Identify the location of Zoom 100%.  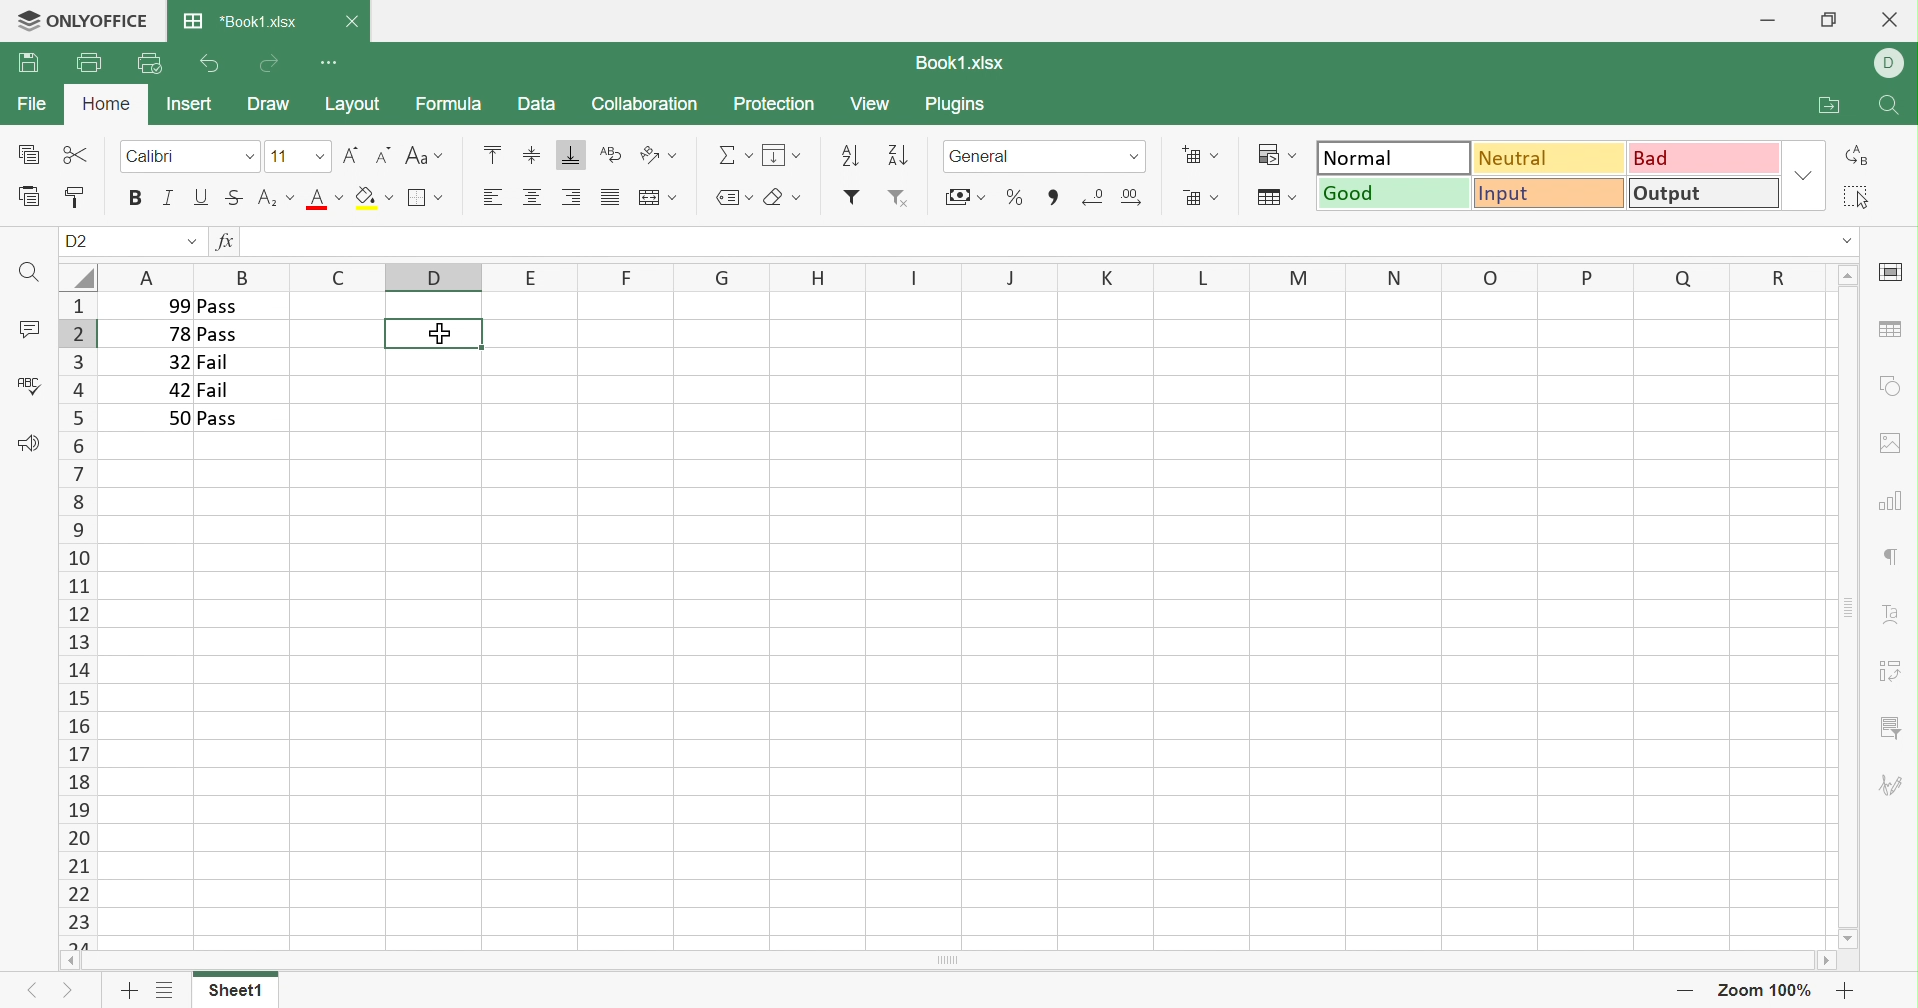
(1766, 991).